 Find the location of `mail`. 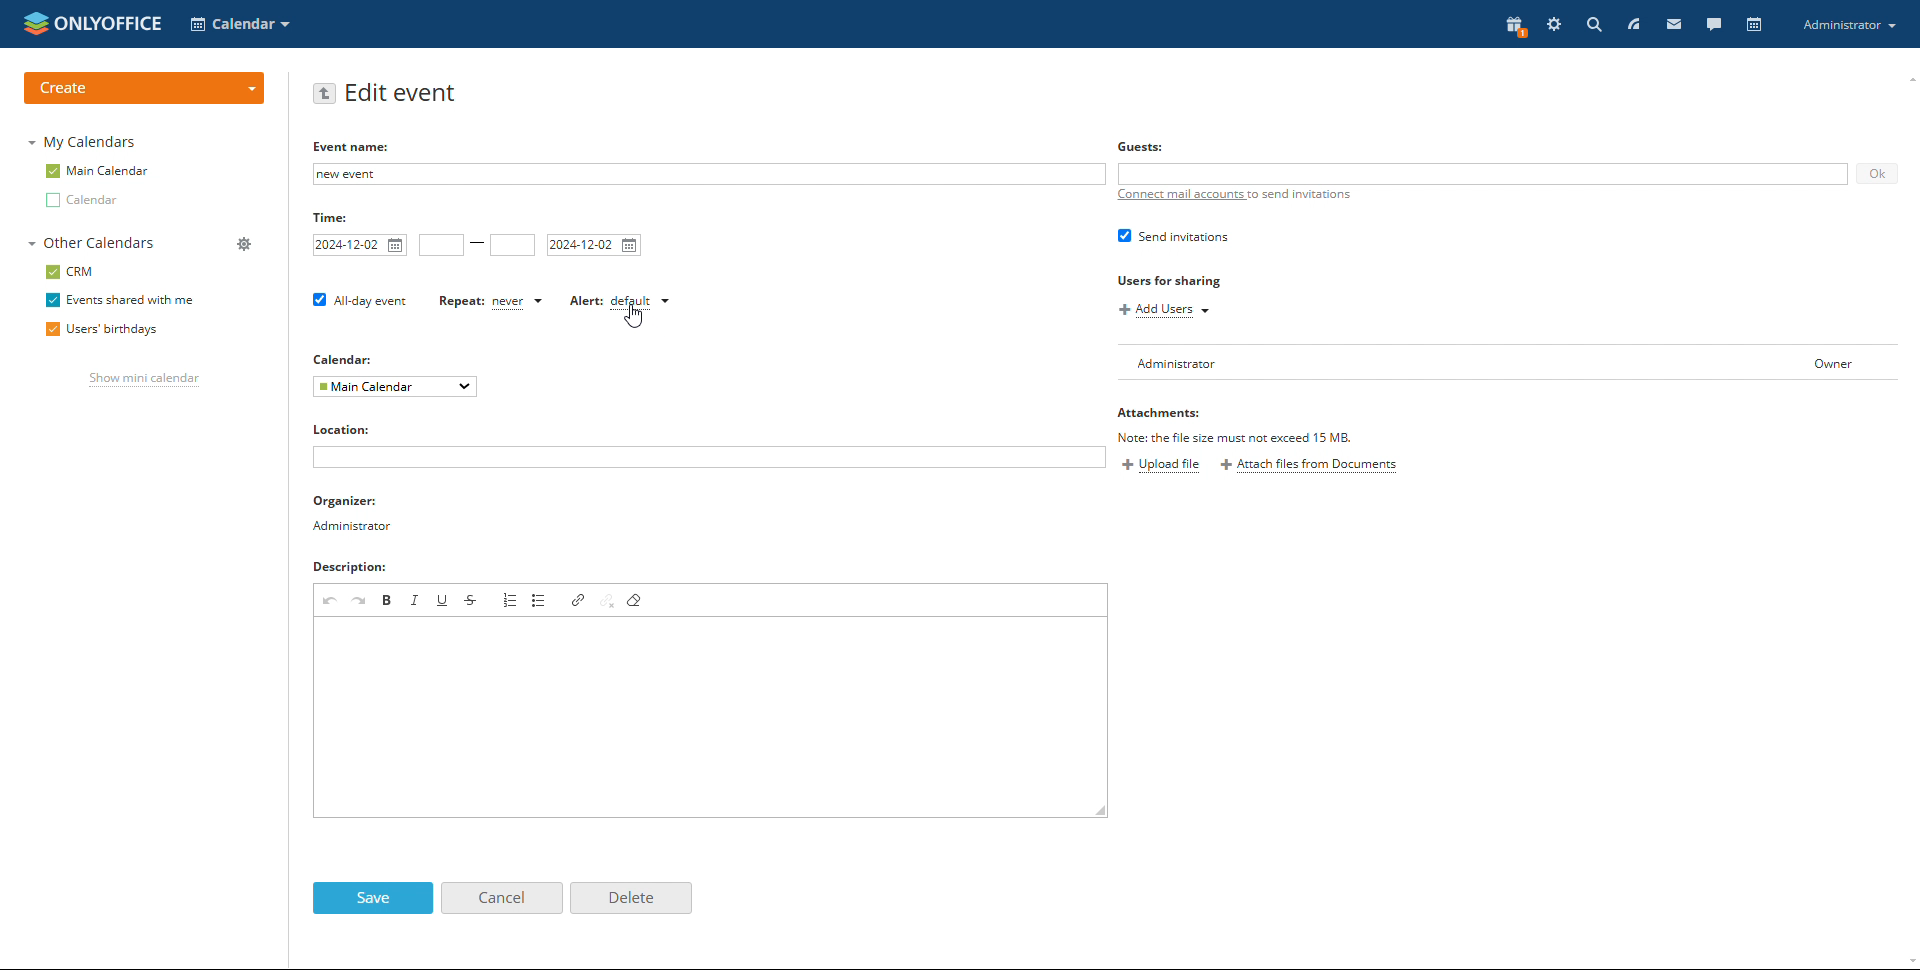

mail is located at coordinates (1673, 25).